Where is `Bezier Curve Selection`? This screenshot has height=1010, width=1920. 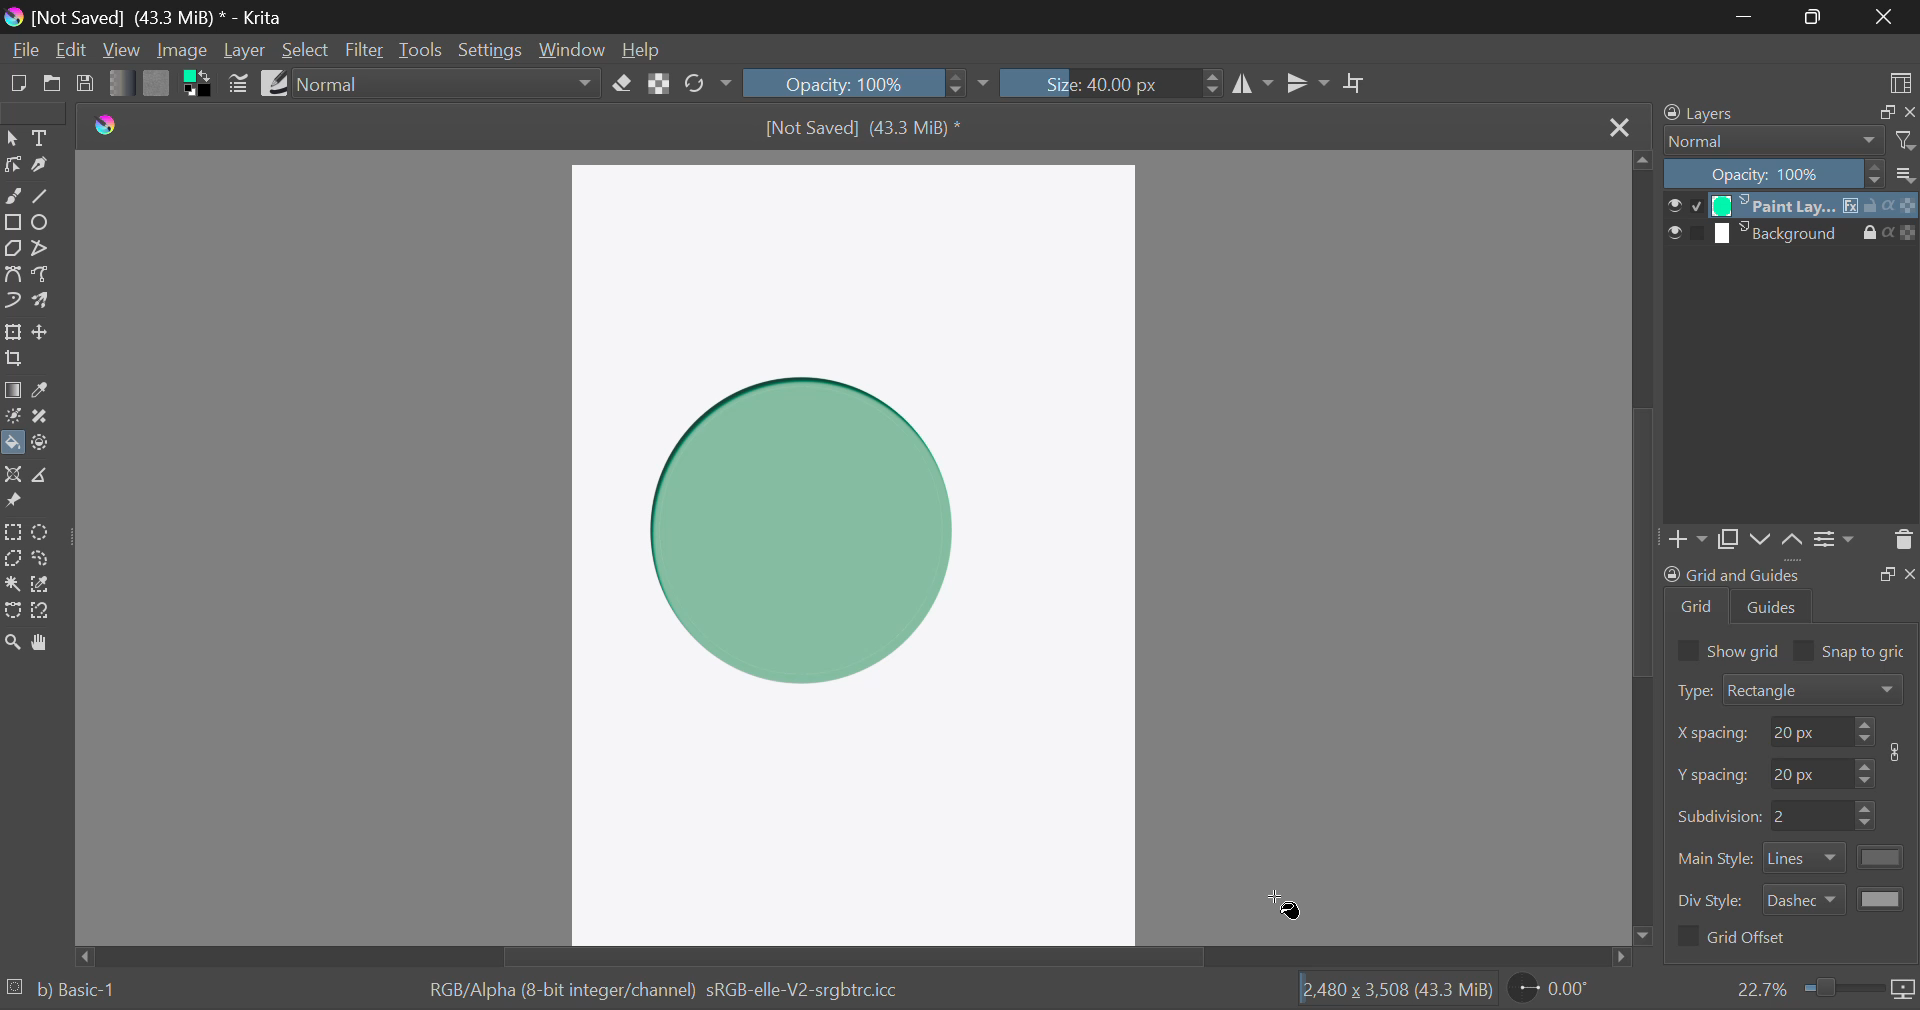
Bezier Curve Selection is located at coordinates (12, 612).